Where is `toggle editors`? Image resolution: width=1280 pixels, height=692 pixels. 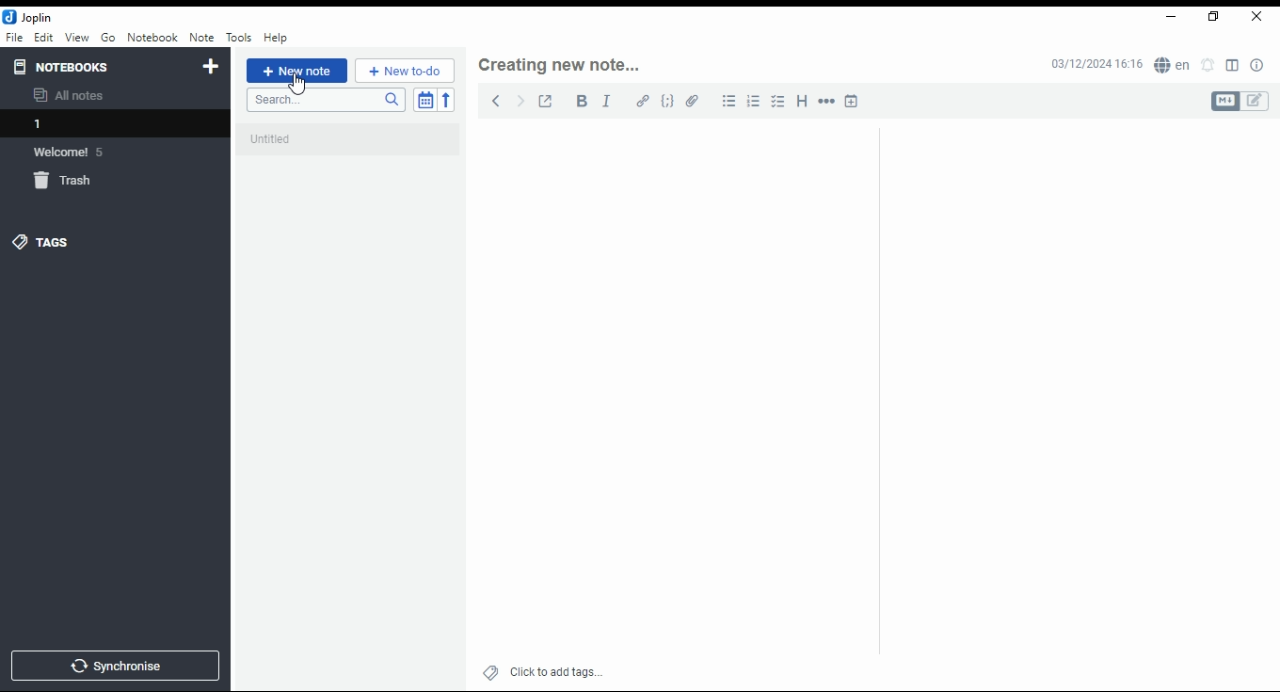
toggle editors is located at coordinates (1240, 101).